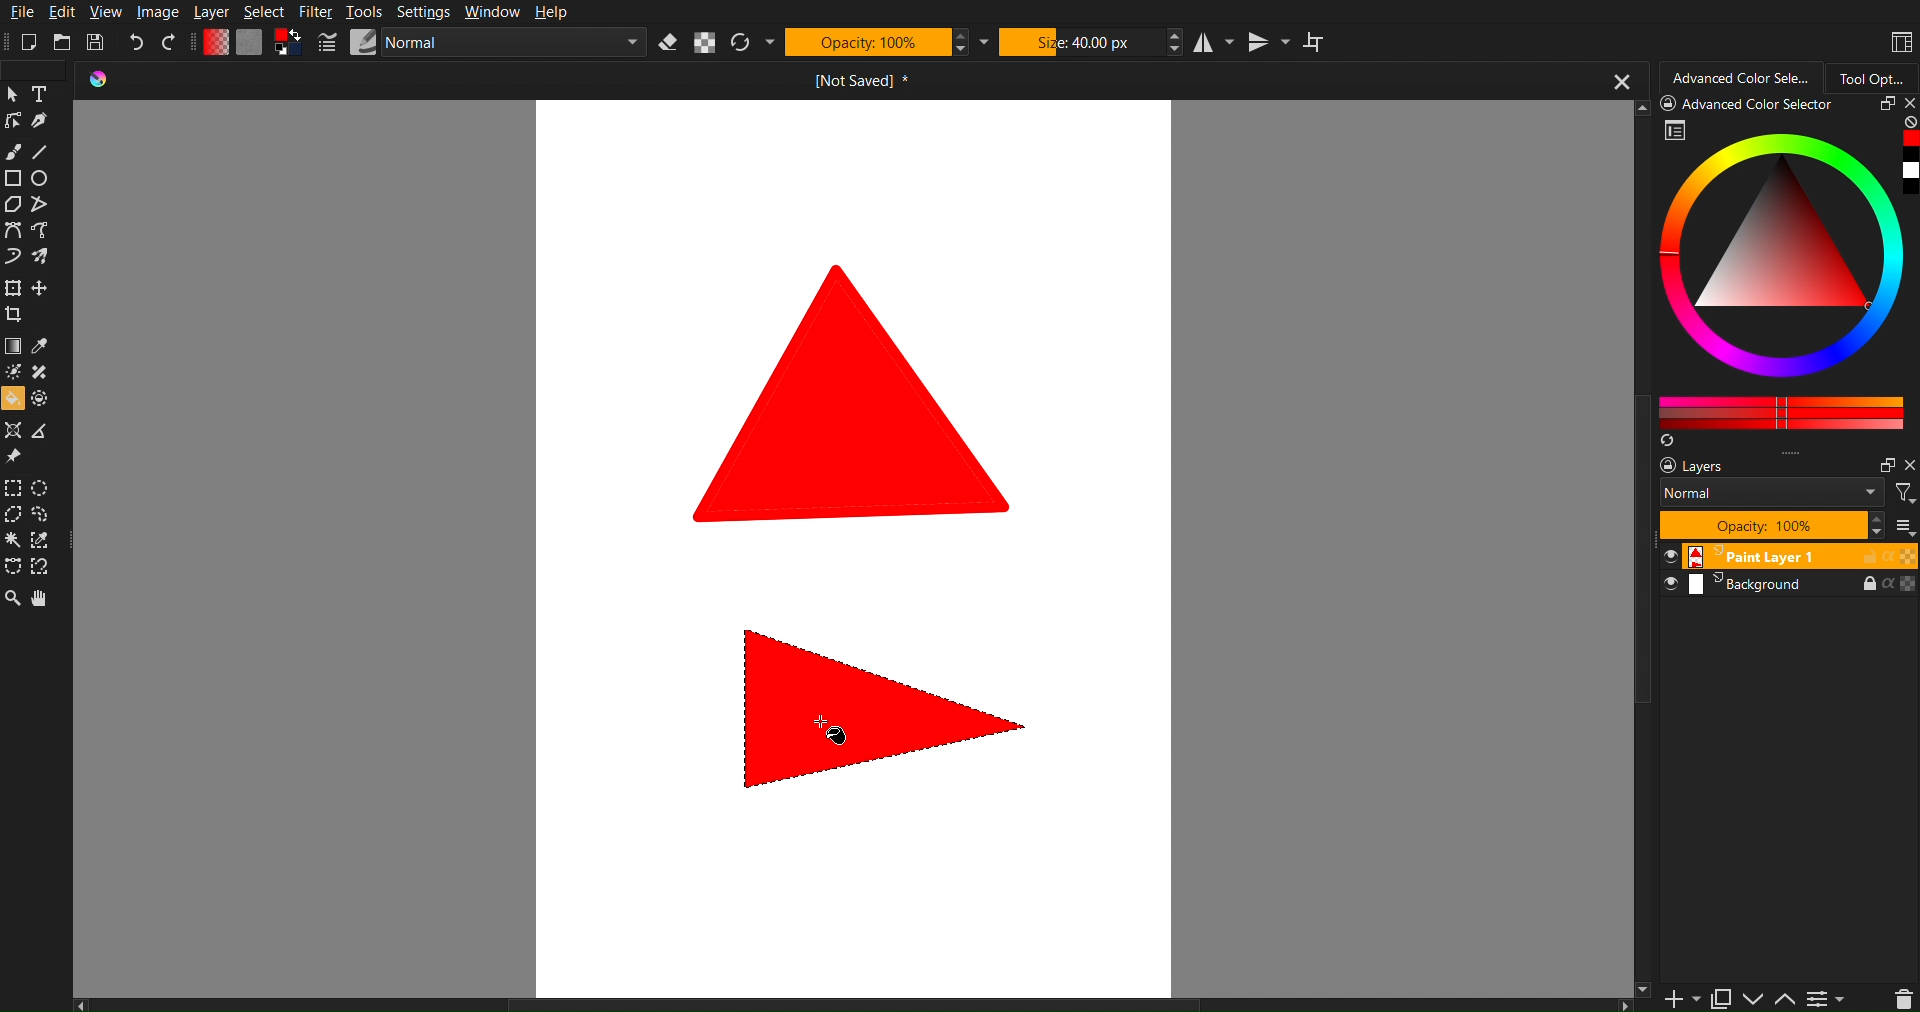 The width and height of the screenshot is (1920, 1012). I want to click on Pen, so click(41, 123).